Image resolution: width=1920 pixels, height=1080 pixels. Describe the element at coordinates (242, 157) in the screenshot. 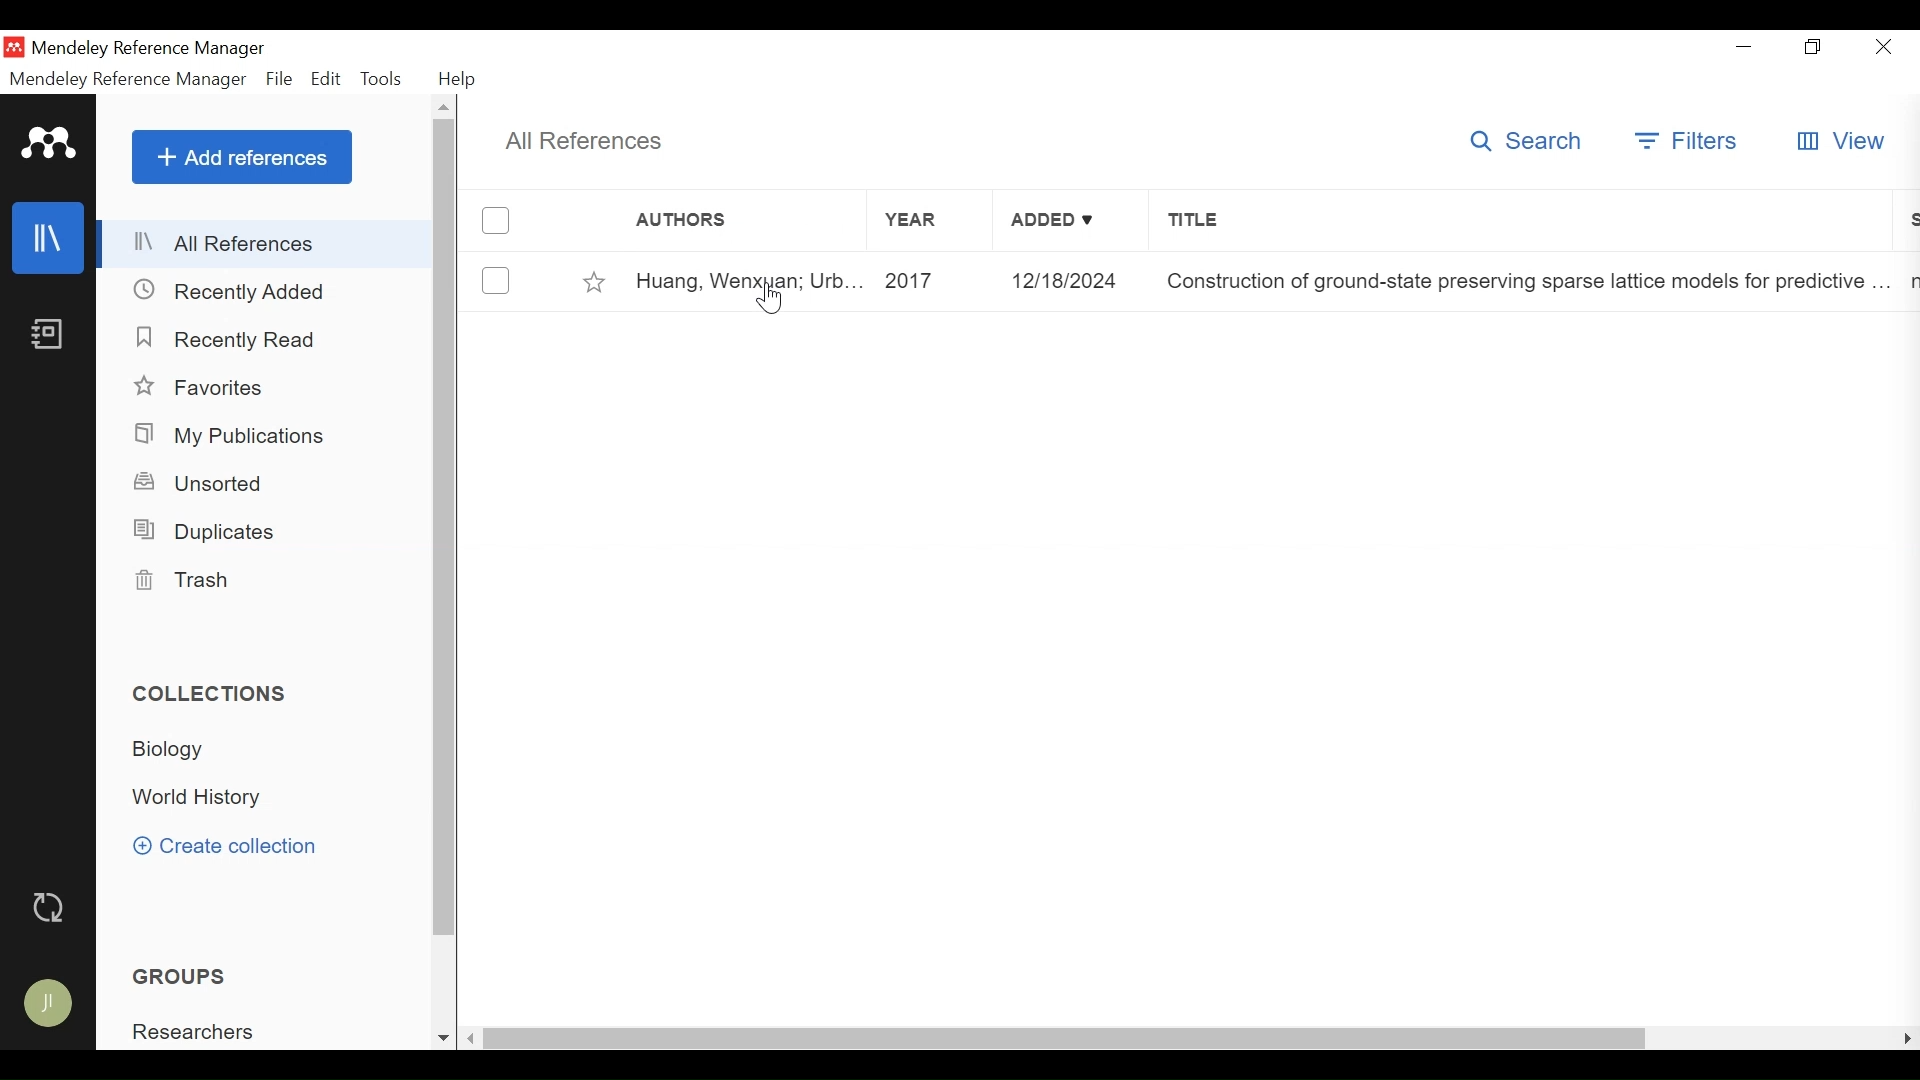

I see `Add References` at that location.